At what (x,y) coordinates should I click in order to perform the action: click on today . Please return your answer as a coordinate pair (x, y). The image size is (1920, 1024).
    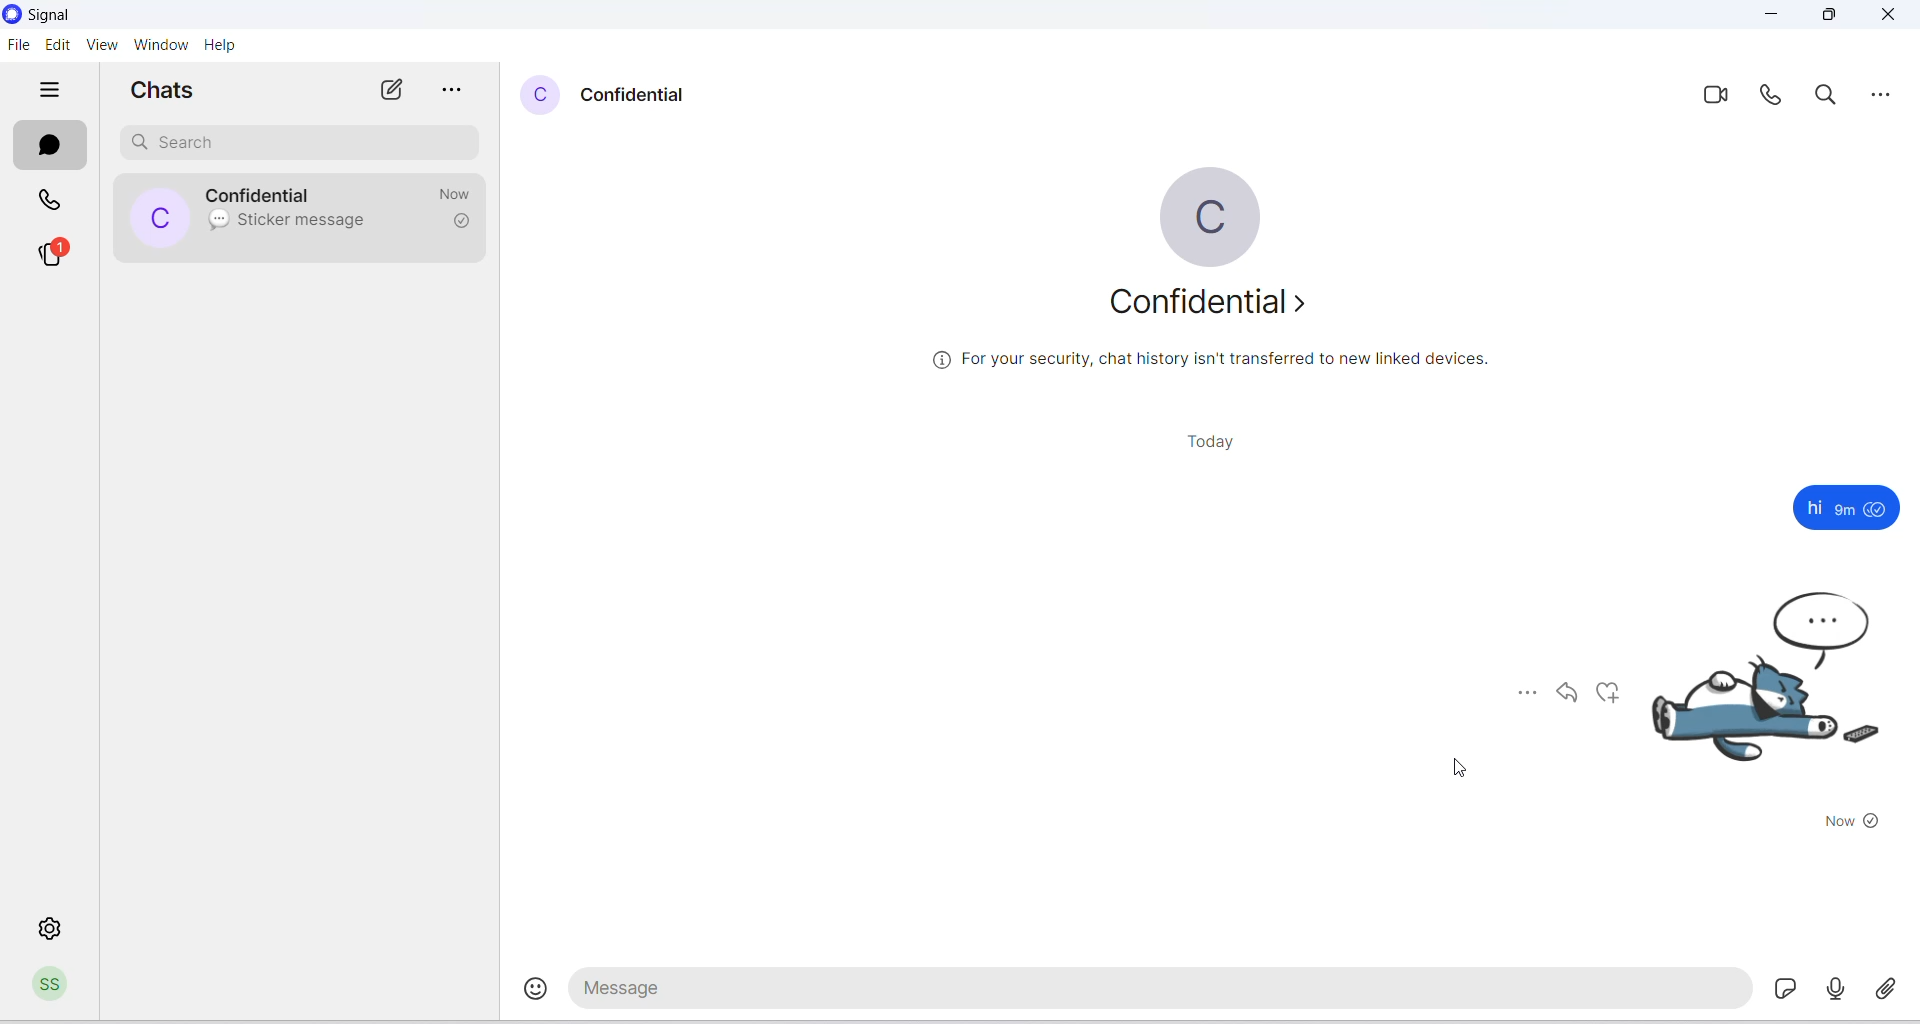
    Looking at the image, I should click on (1195, 444).